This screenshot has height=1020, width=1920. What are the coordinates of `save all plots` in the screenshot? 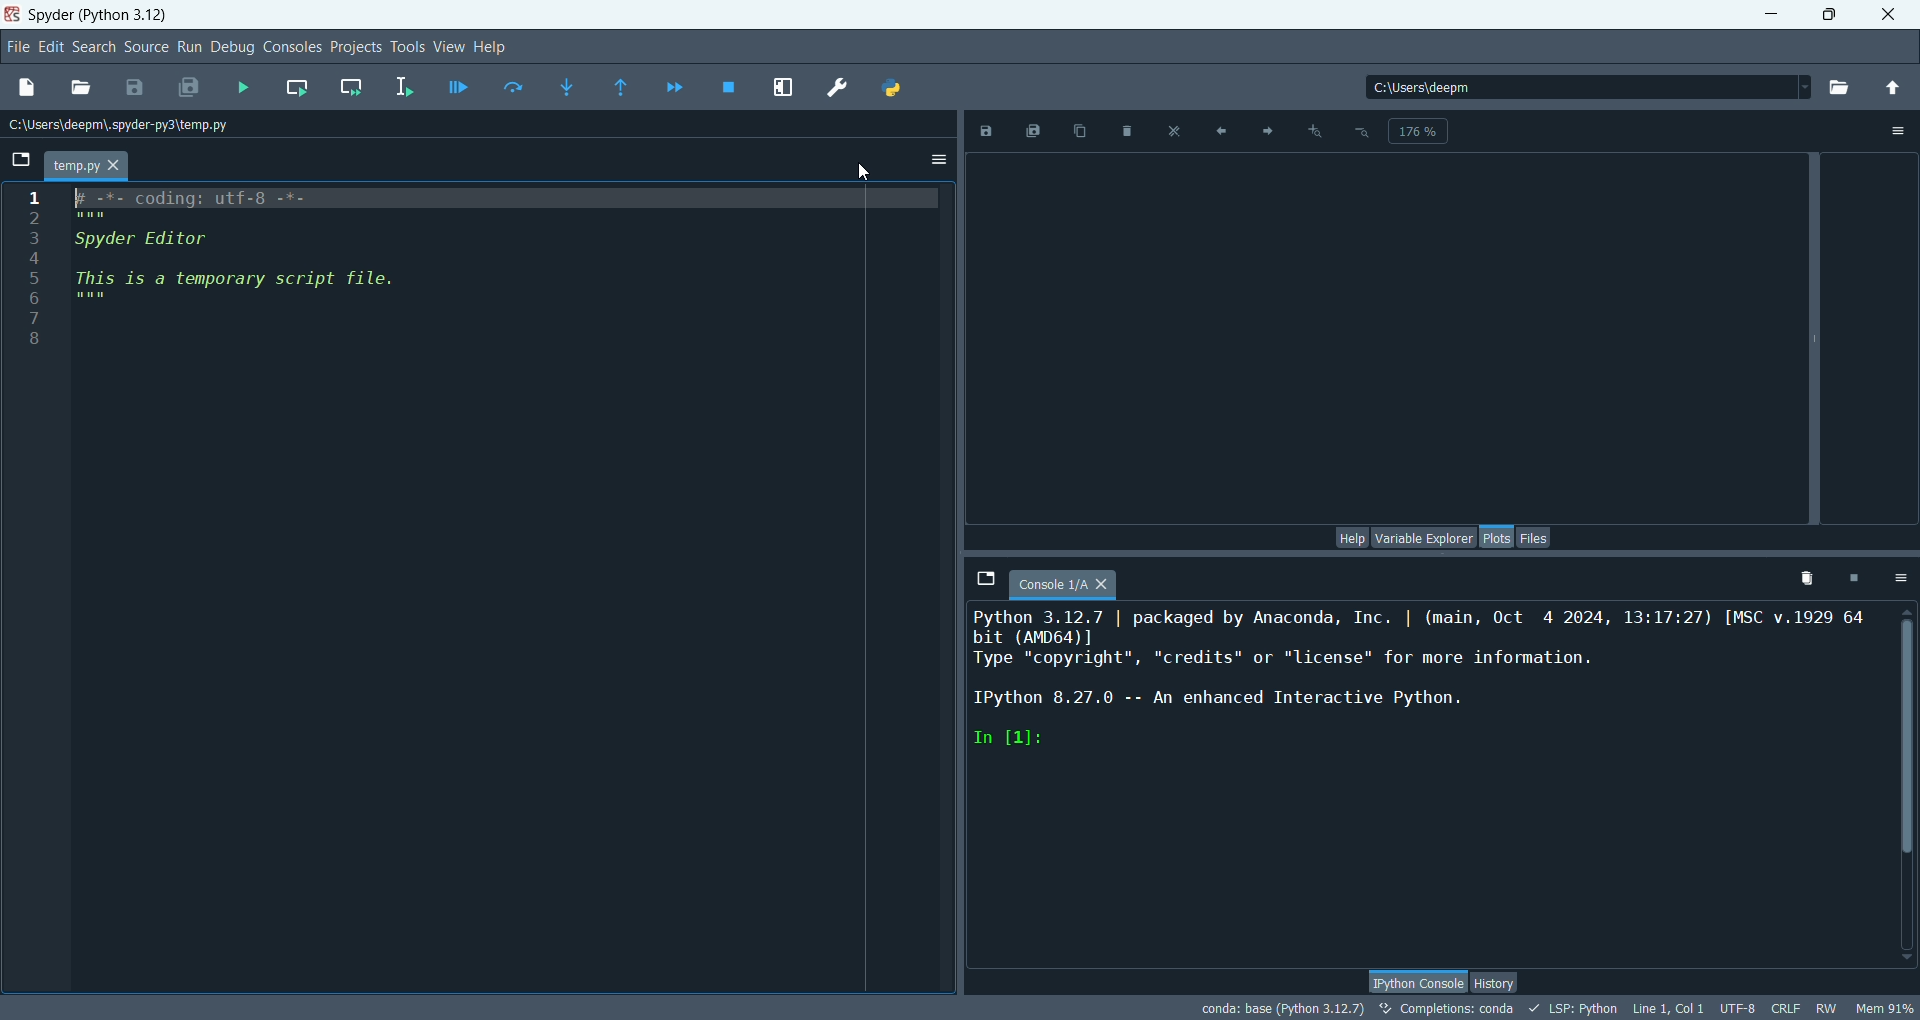 It's located at (1036, 129).